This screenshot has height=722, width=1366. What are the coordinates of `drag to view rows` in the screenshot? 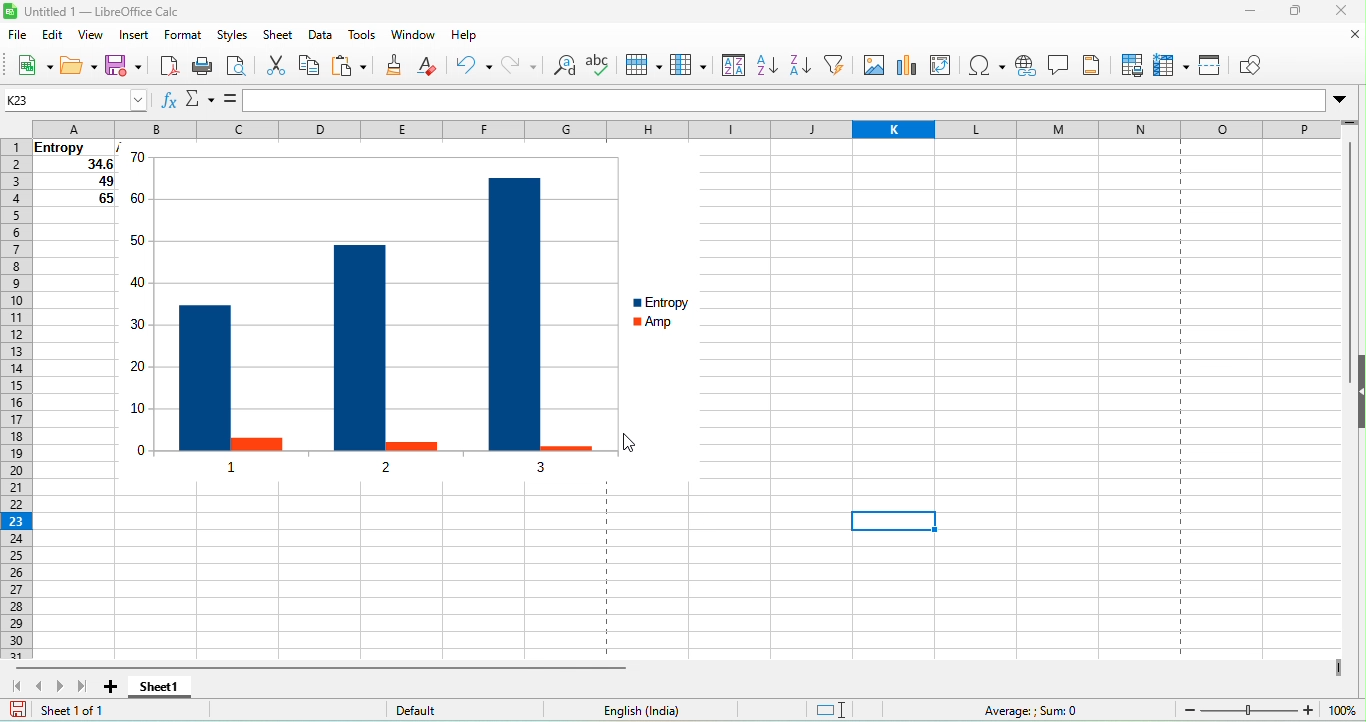 It's located at (1350, 120).